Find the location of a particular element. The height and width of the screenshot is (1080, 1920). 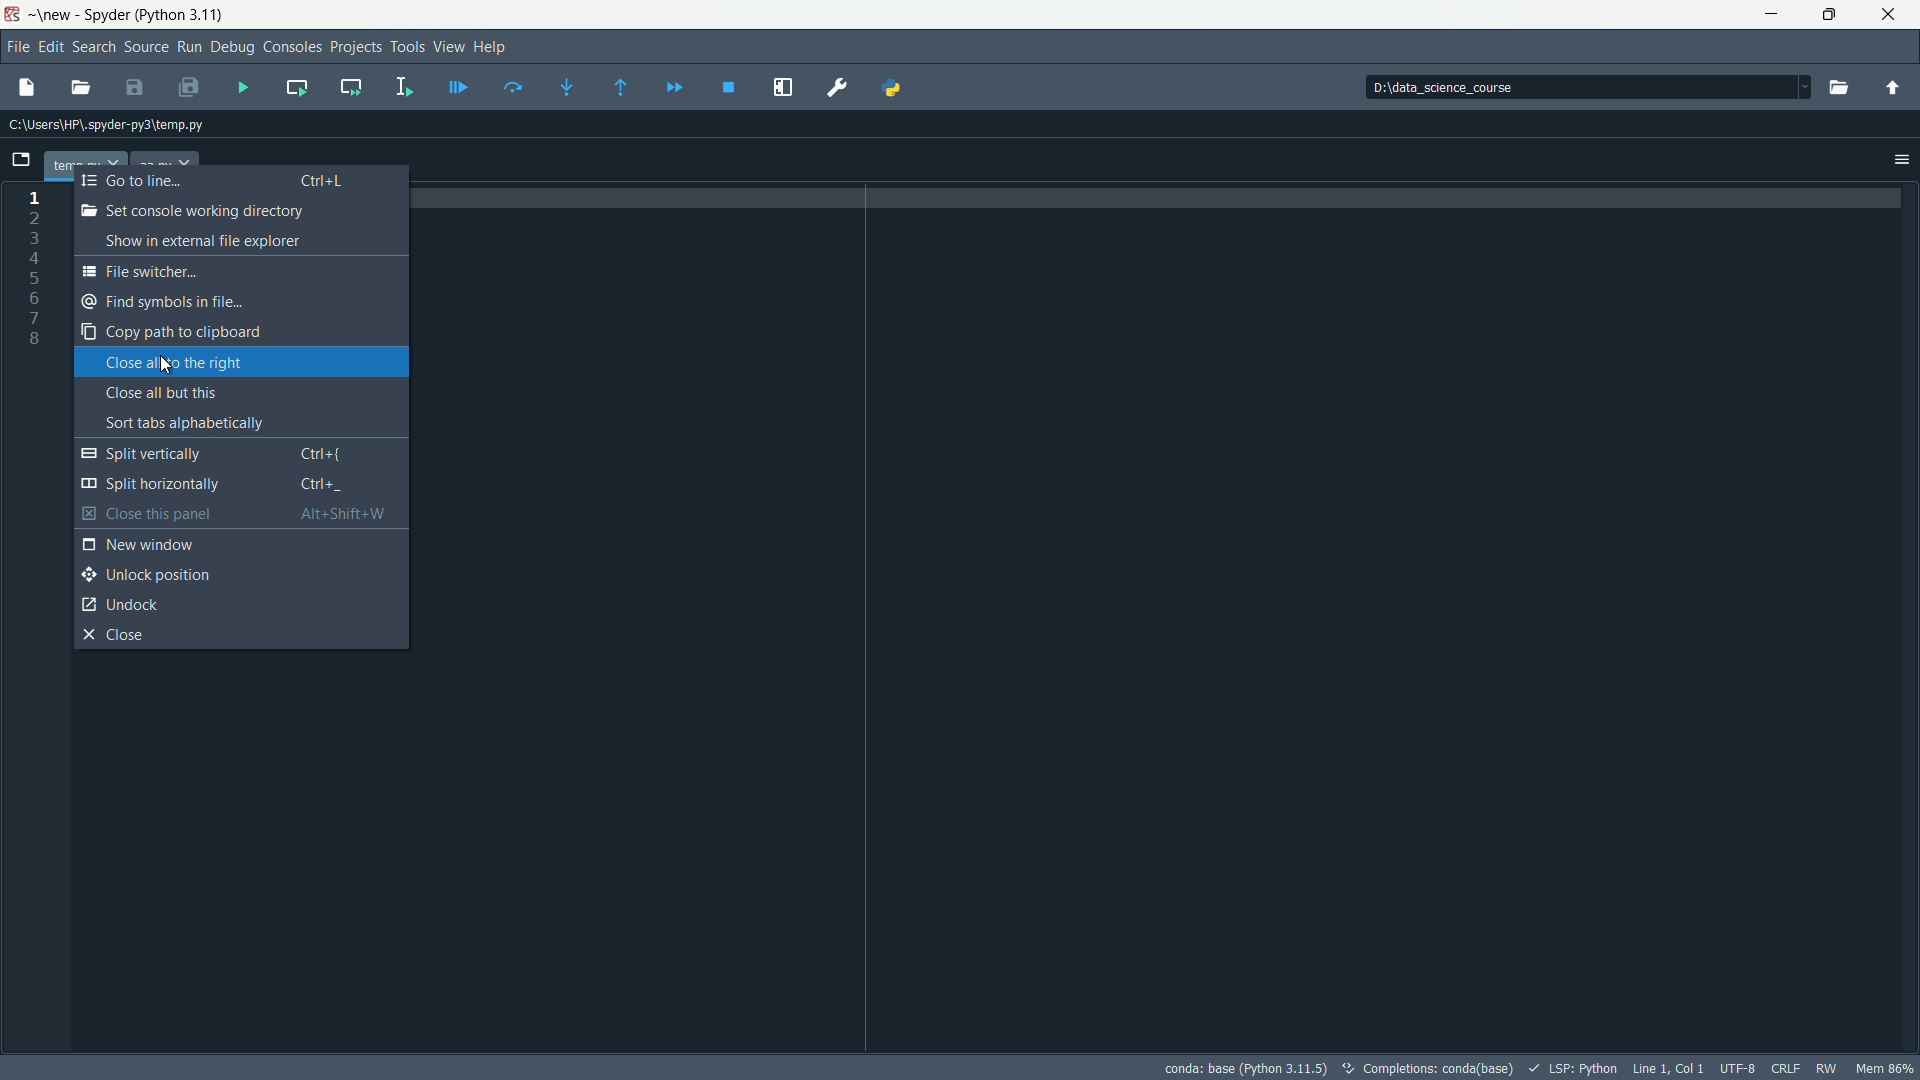

seach menu is located at coordinates (94, 47).